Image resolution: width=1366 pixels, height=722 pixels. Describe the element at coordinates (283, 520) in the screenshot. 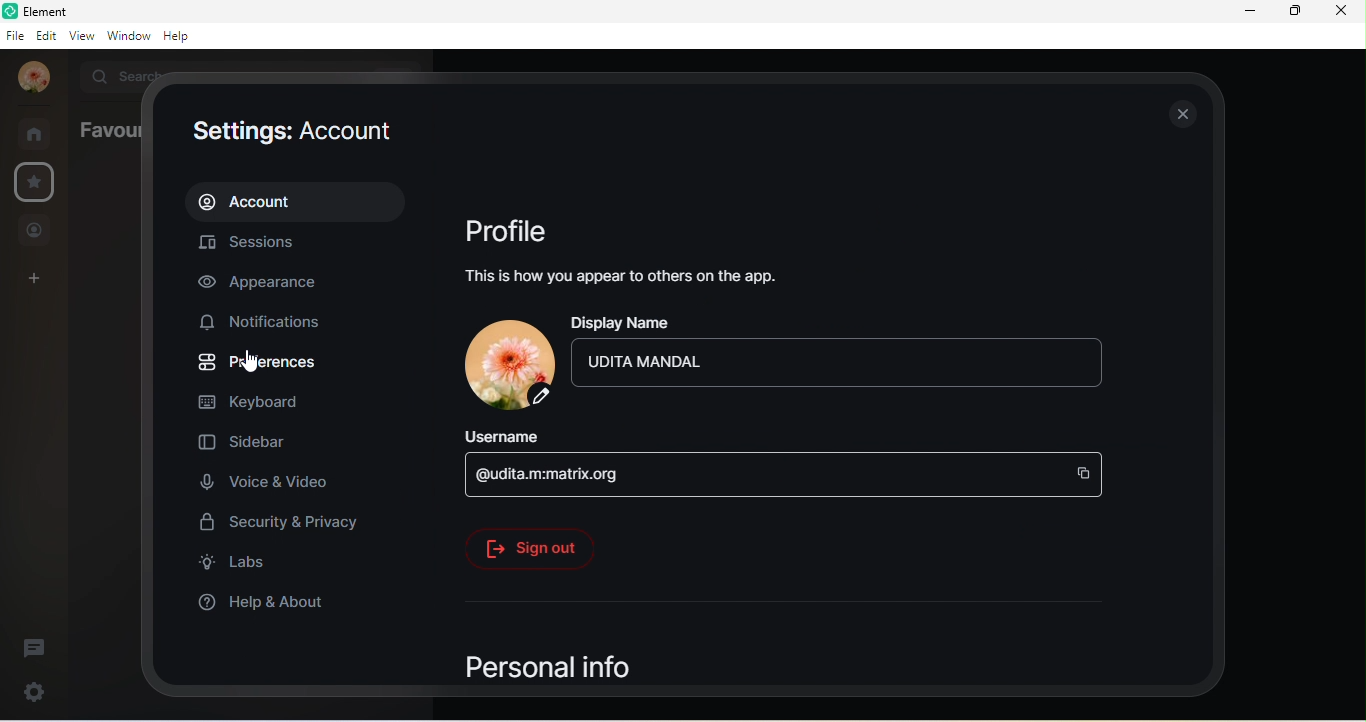

I see `security and privacy` at that location.